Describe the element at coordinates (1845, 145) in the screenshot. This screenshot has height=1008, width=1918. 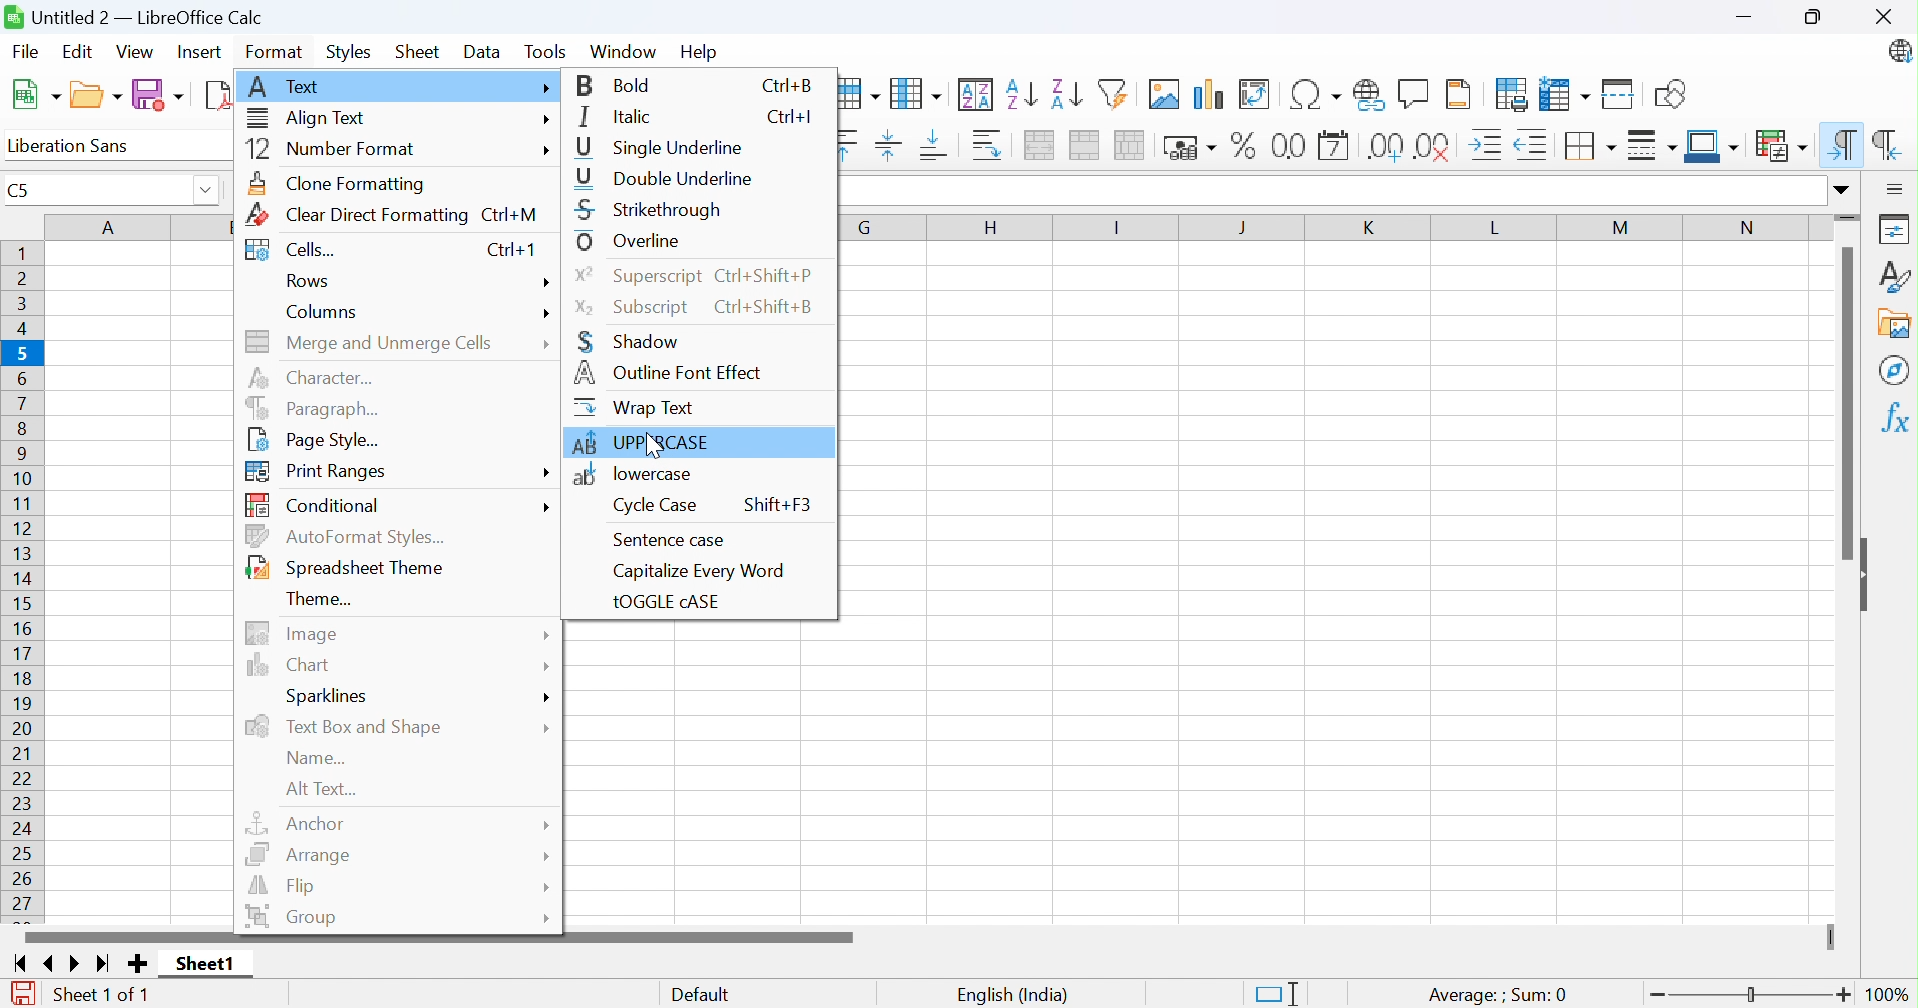
I see `Left-to-right` at that location.